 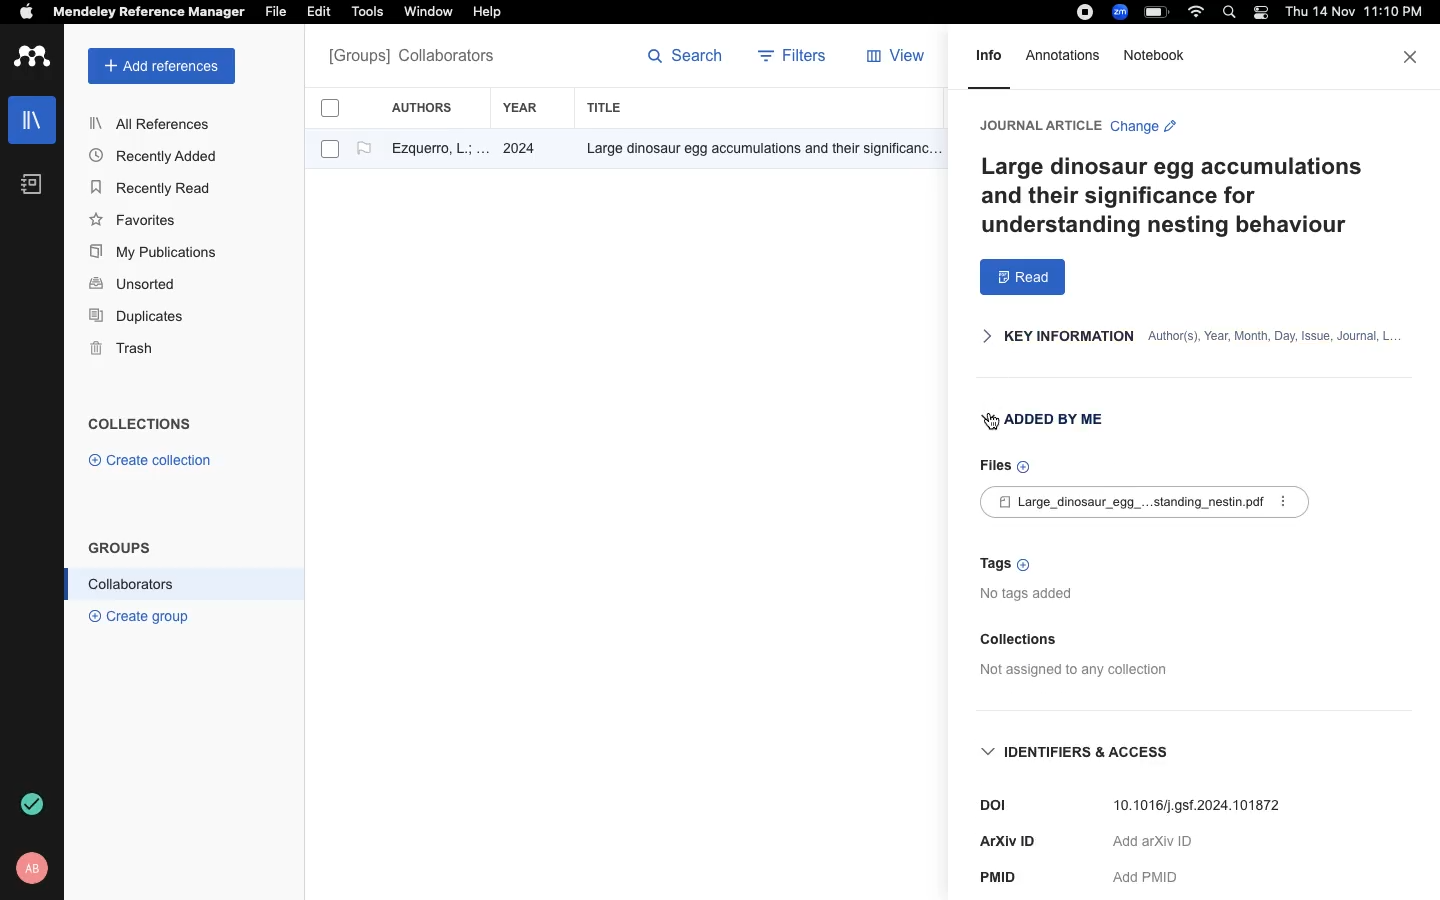 I want to click on wifi, so click(x=1199, y=12).